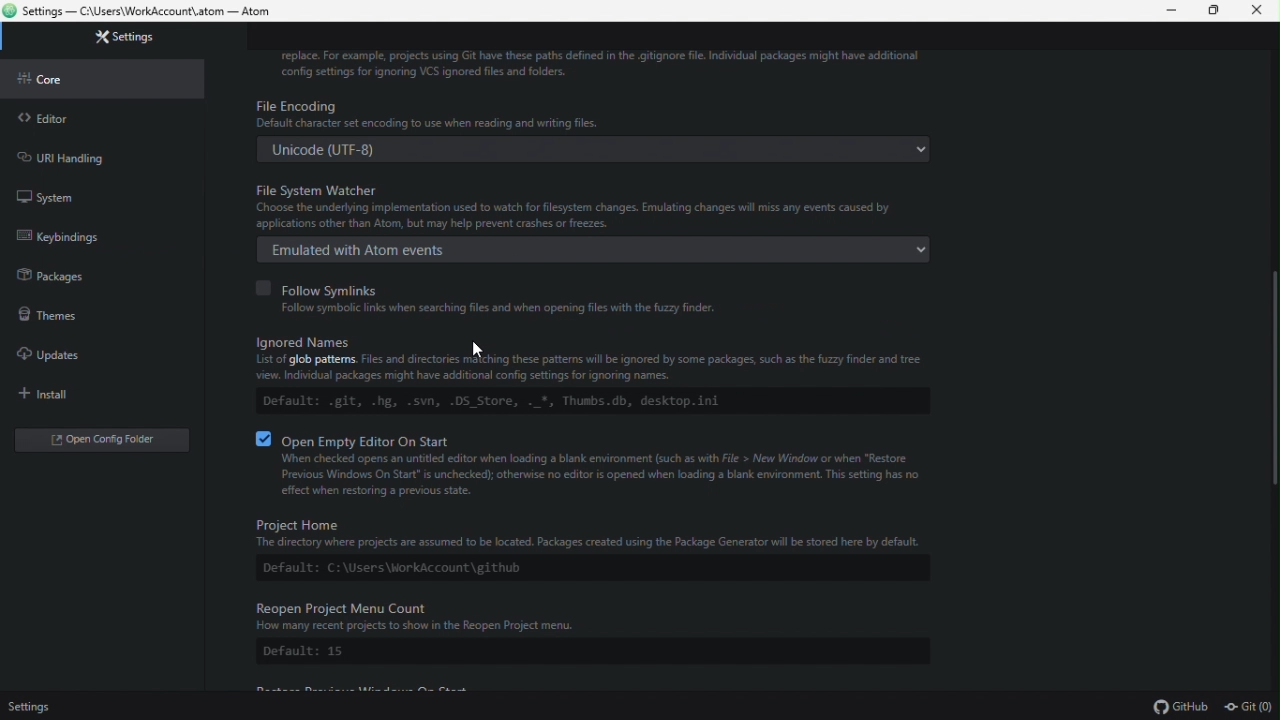 The image size is (1280, 720). I want to click on replace. For example, projects using GIT have these paths defined in the .gitignore file. Individual packages might have additional cofig settings for ignoring VCS ignored files and folders, so click(607, 62).